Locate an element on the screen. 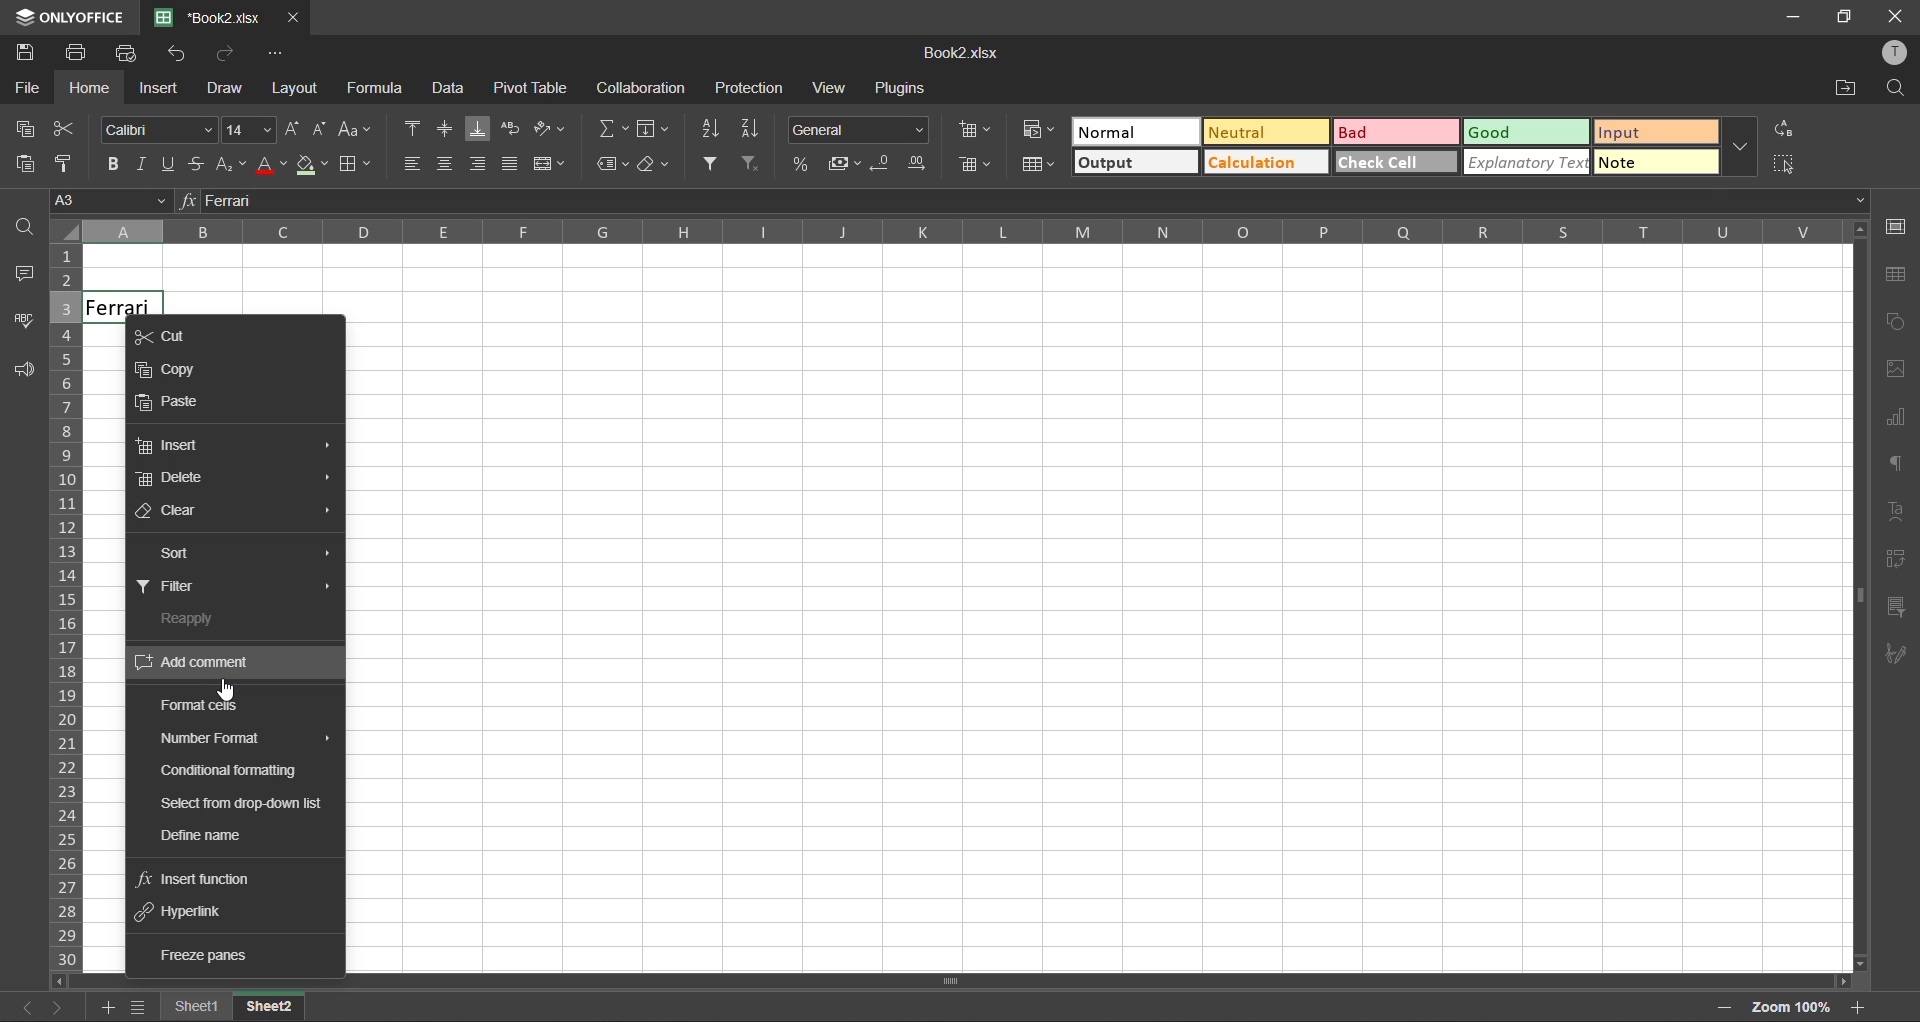 The height and width of the screenshot is (1022, 1920). images is located at coordinates (1901, 373).